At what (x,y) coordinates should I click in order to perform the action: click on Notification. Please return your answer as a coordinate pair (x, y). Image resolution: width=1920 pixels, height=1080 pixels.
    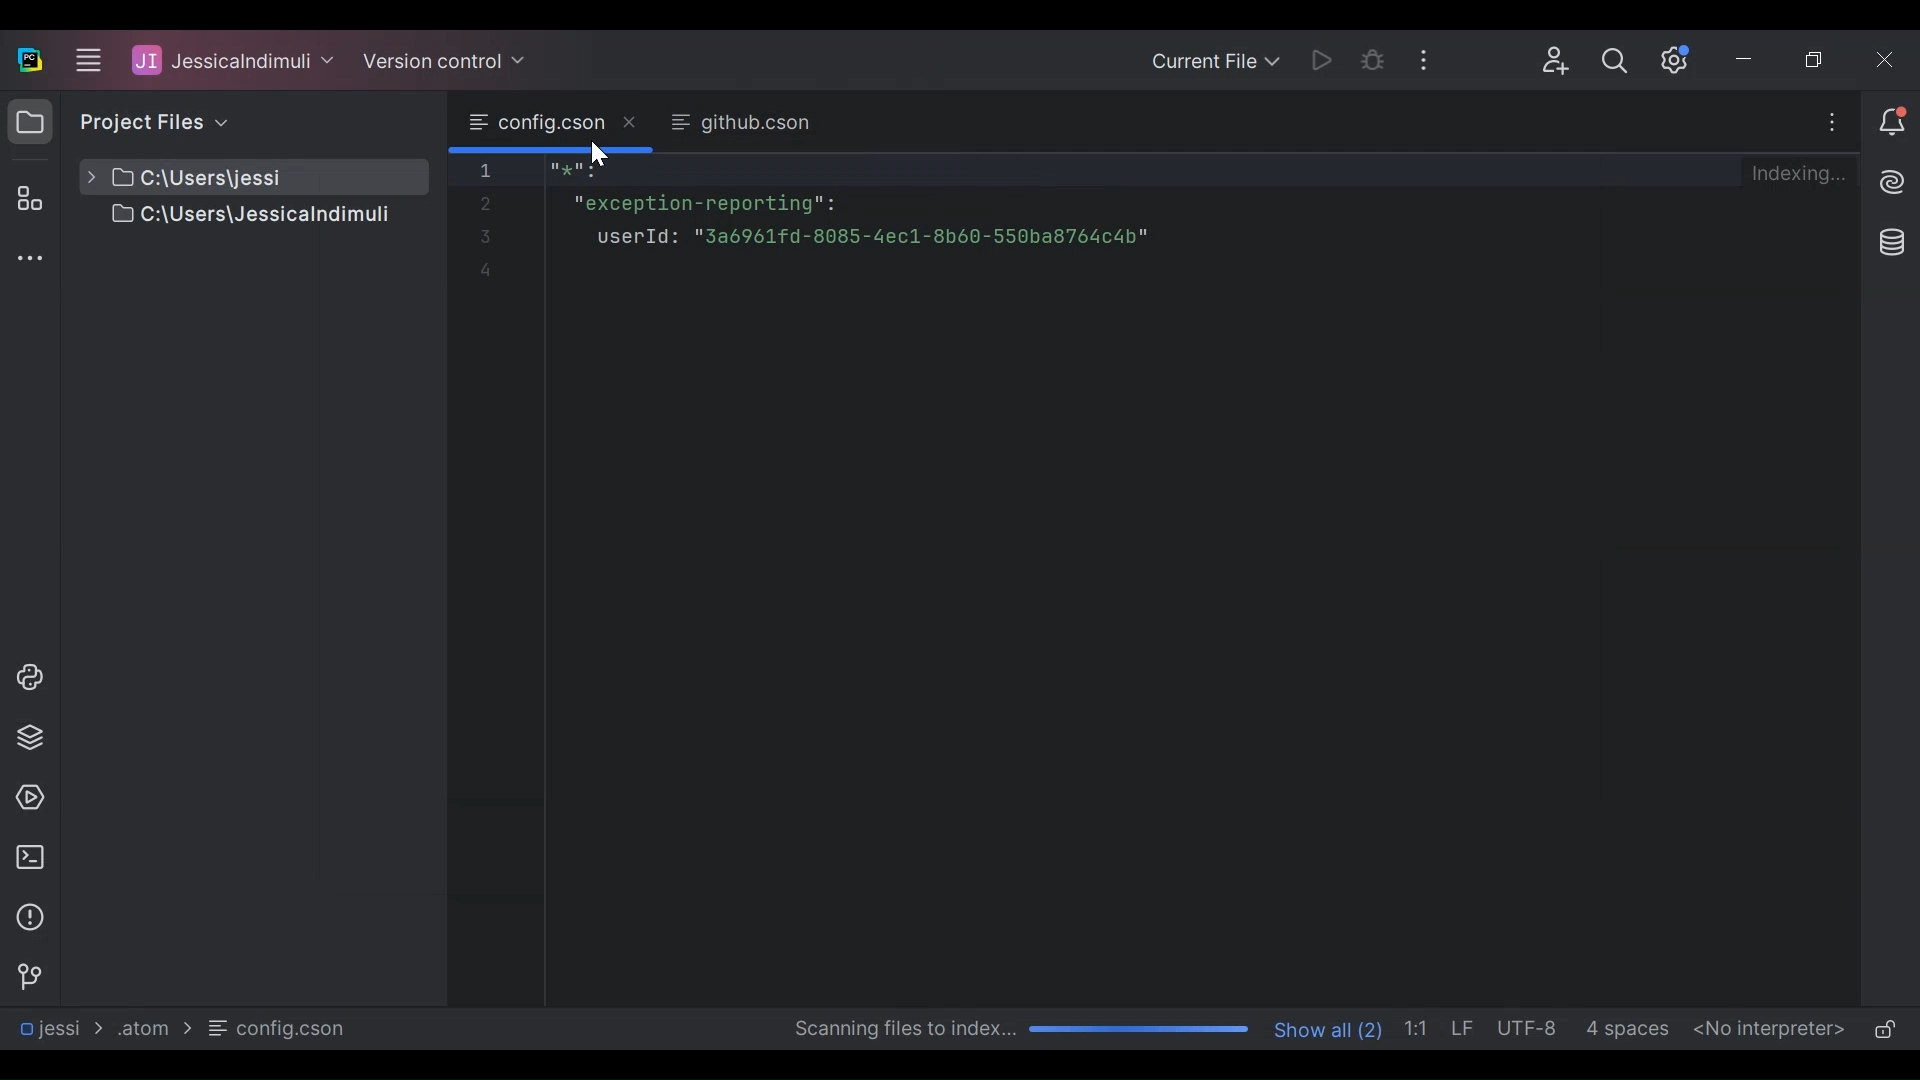
    Looking at the image, I should click on (1890, 120).